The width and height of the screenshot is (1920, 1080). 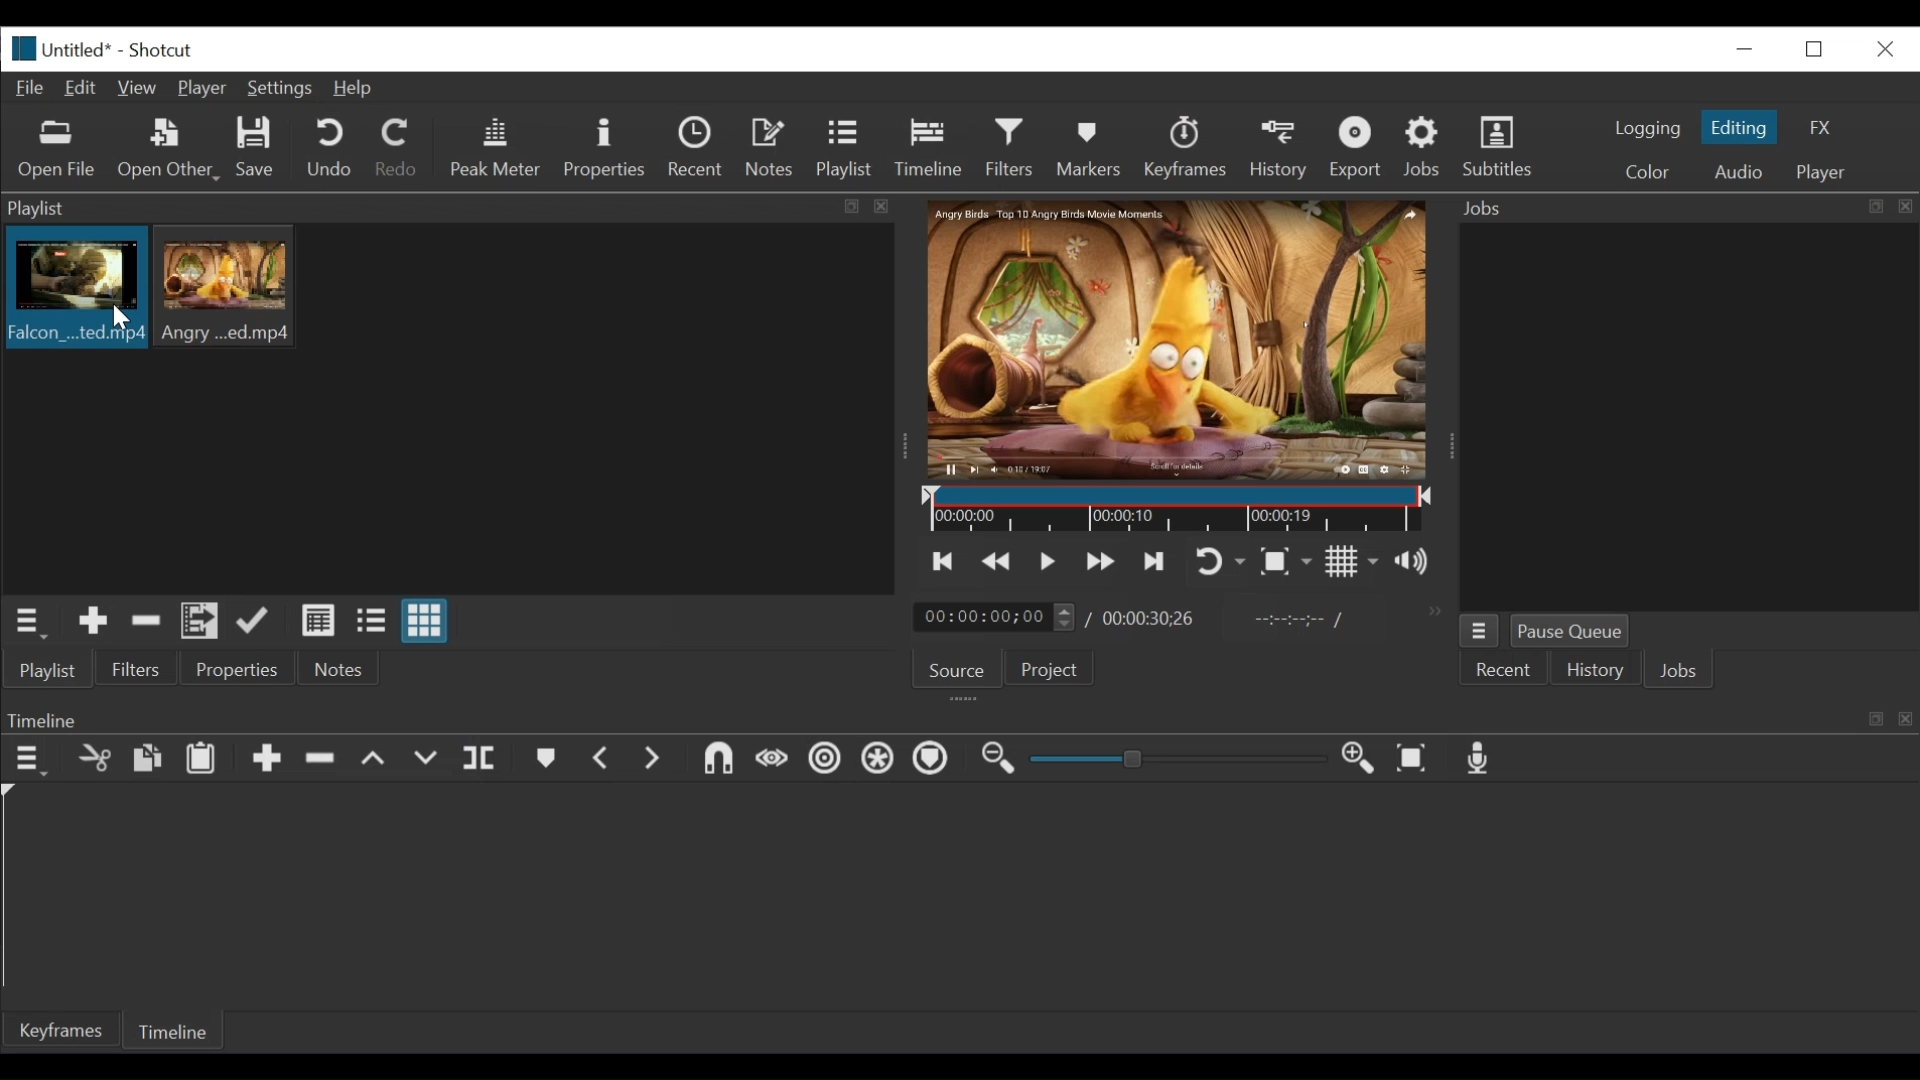 I want to click on Shotcut, so click(x=160, y=52).